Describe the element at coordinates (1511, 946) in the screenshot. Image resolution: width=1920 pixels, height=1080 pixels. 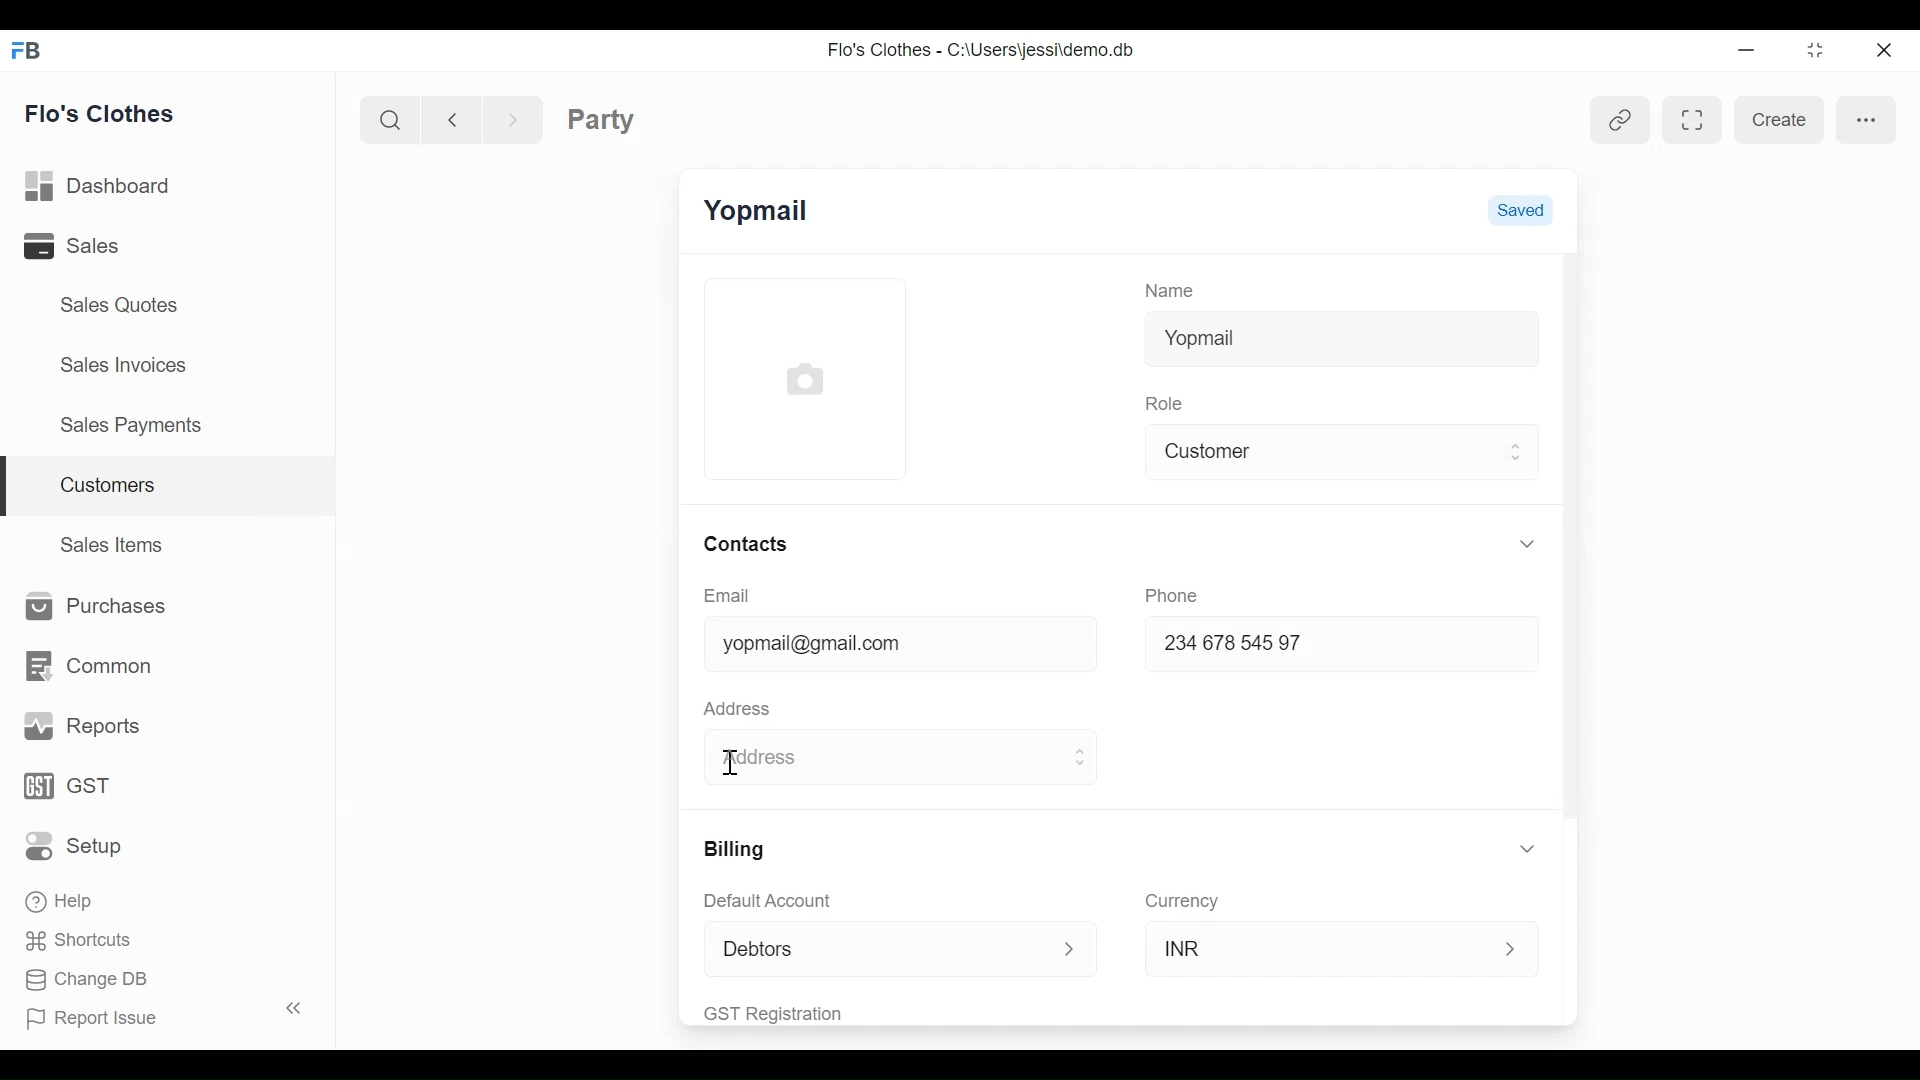
I see `Expand` at that location.